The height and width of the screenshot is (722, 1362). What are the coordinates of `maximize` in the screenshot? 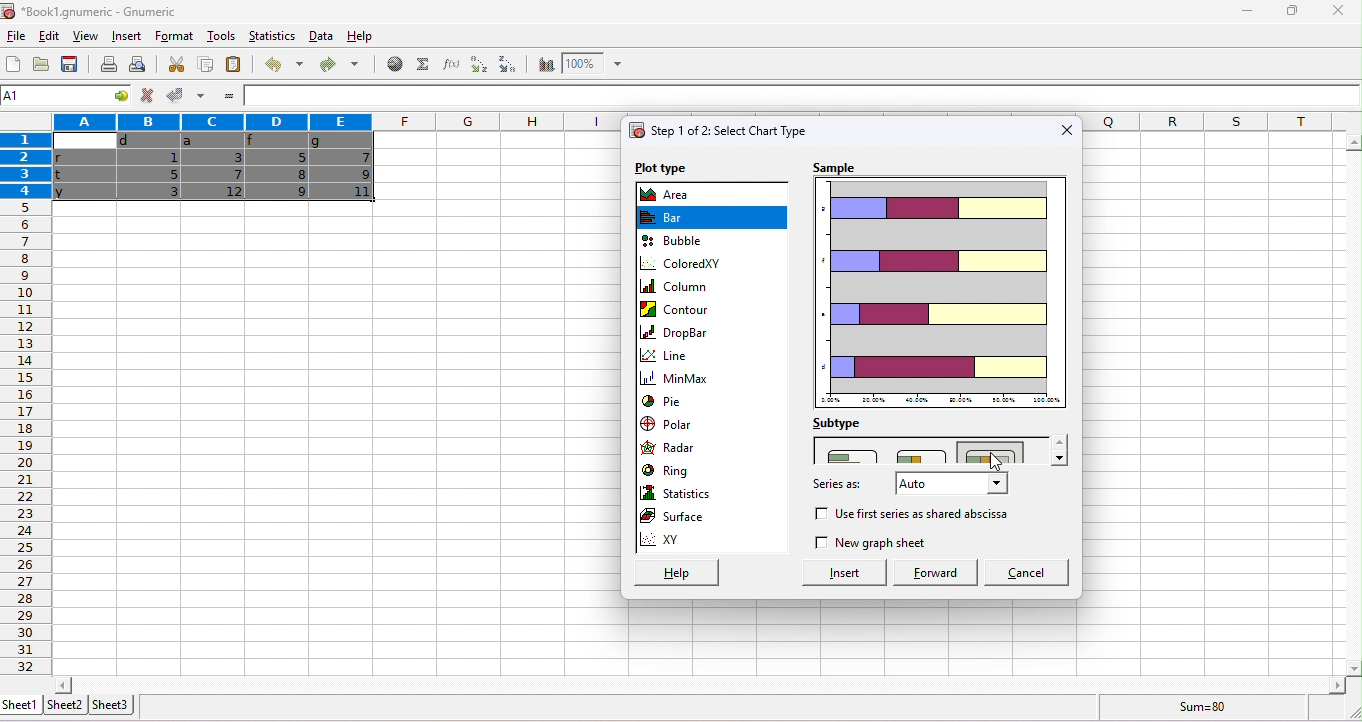 It's located at (1293, 13).